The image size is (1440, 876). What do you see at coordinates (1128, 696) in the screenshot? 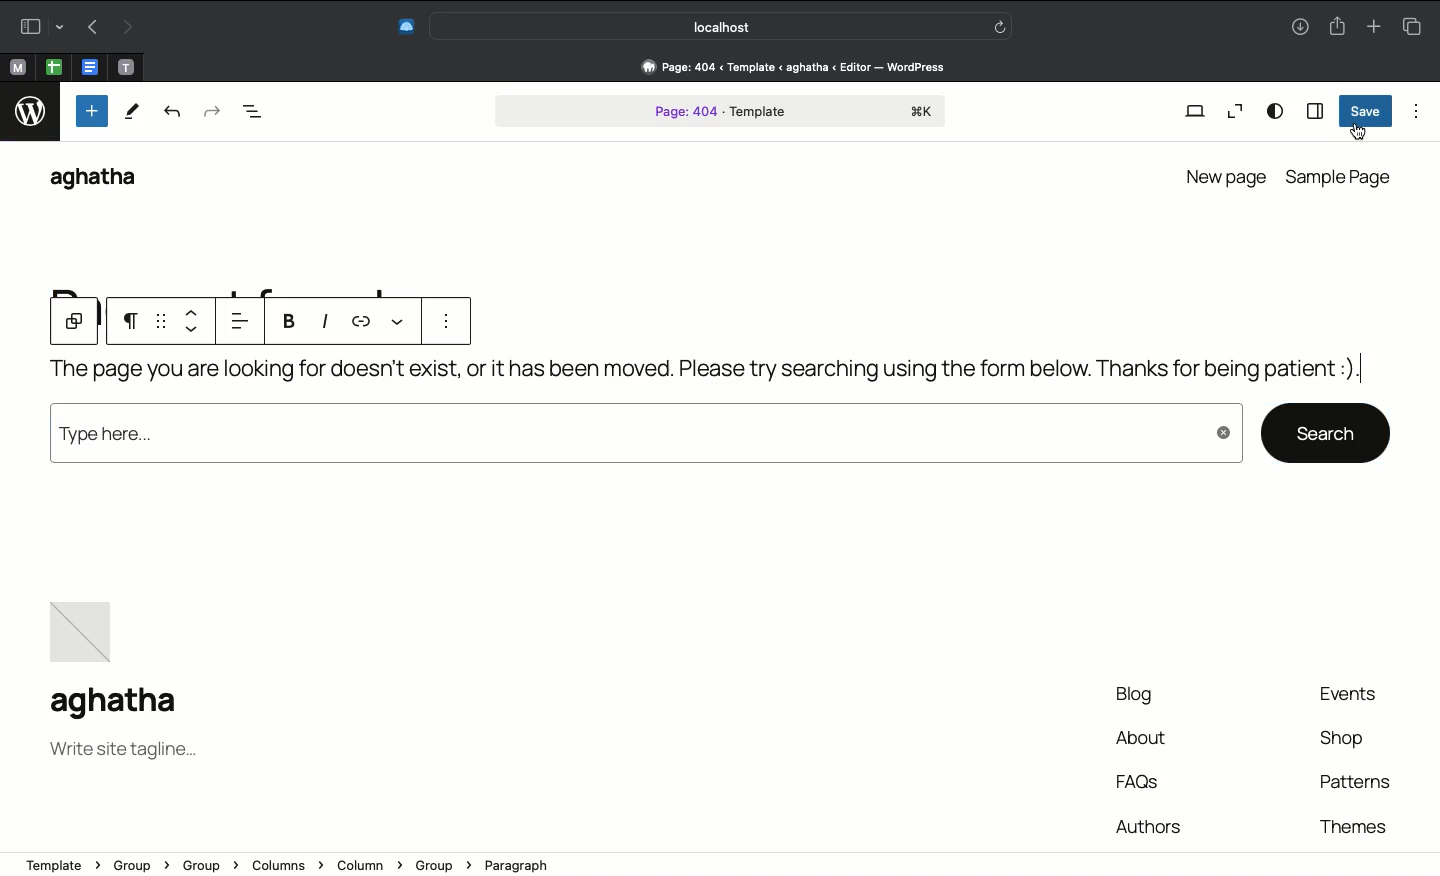
I see `Blog` at bounding box center [1128, 696].